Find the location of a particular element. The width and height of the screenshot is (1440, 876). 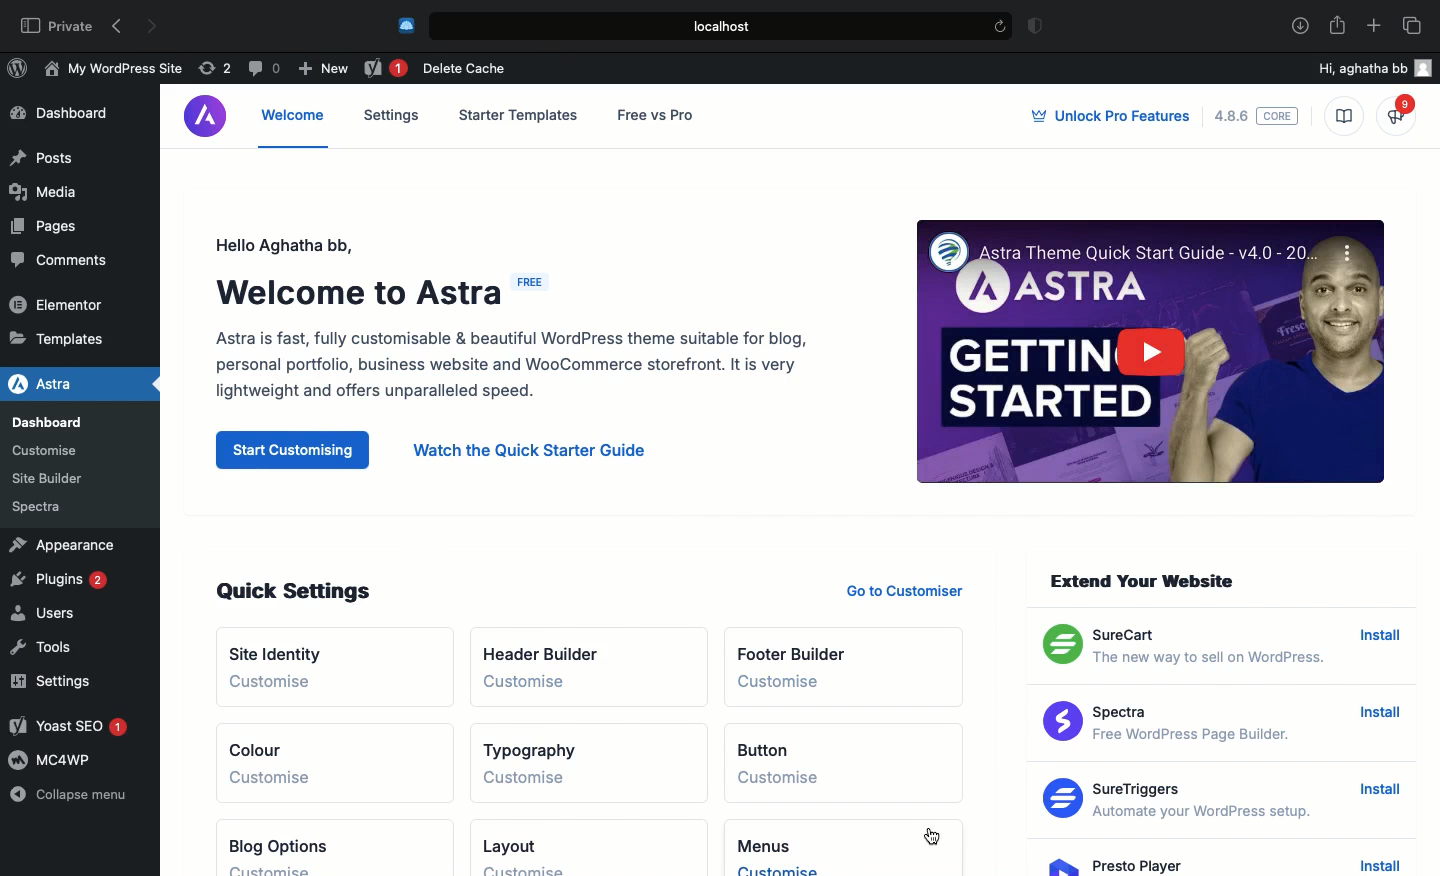

Users is located at coordinates (50, 616).